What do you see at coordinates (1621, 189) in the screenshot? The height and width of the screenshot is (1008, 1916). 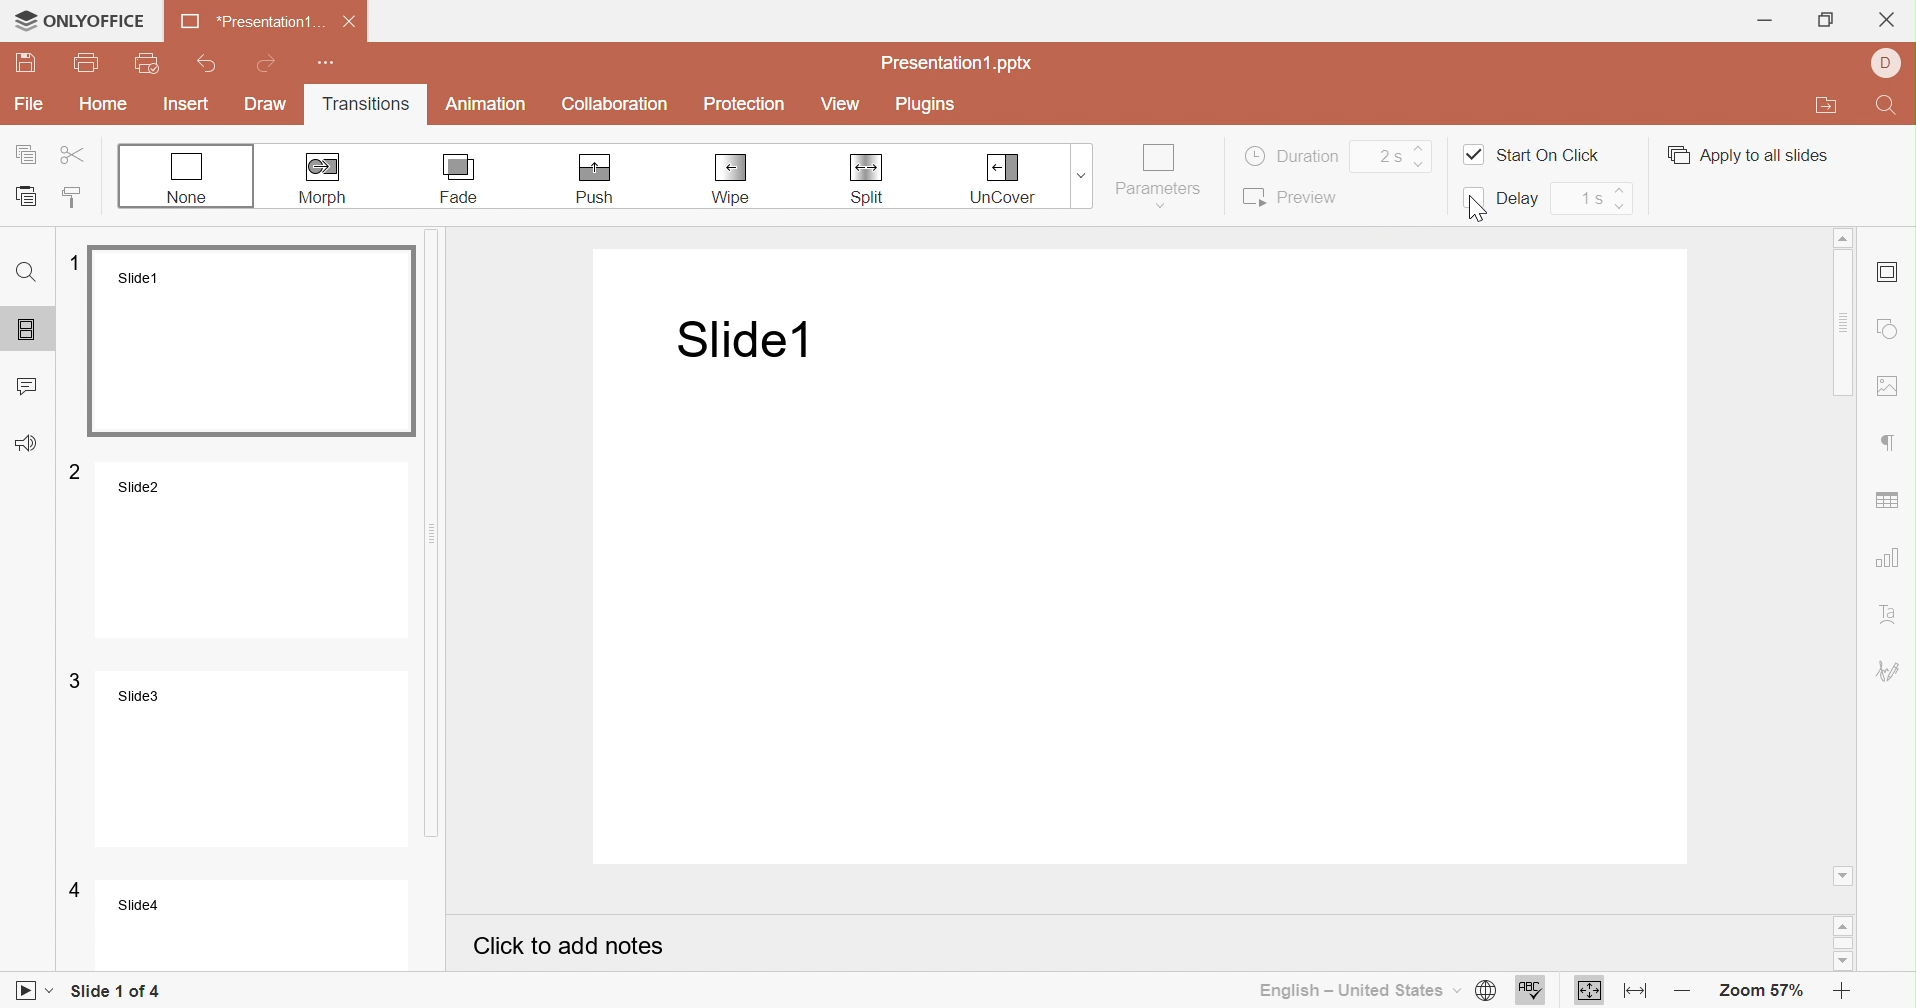 I see `Increase delay` at bounding box center [1621, 189].